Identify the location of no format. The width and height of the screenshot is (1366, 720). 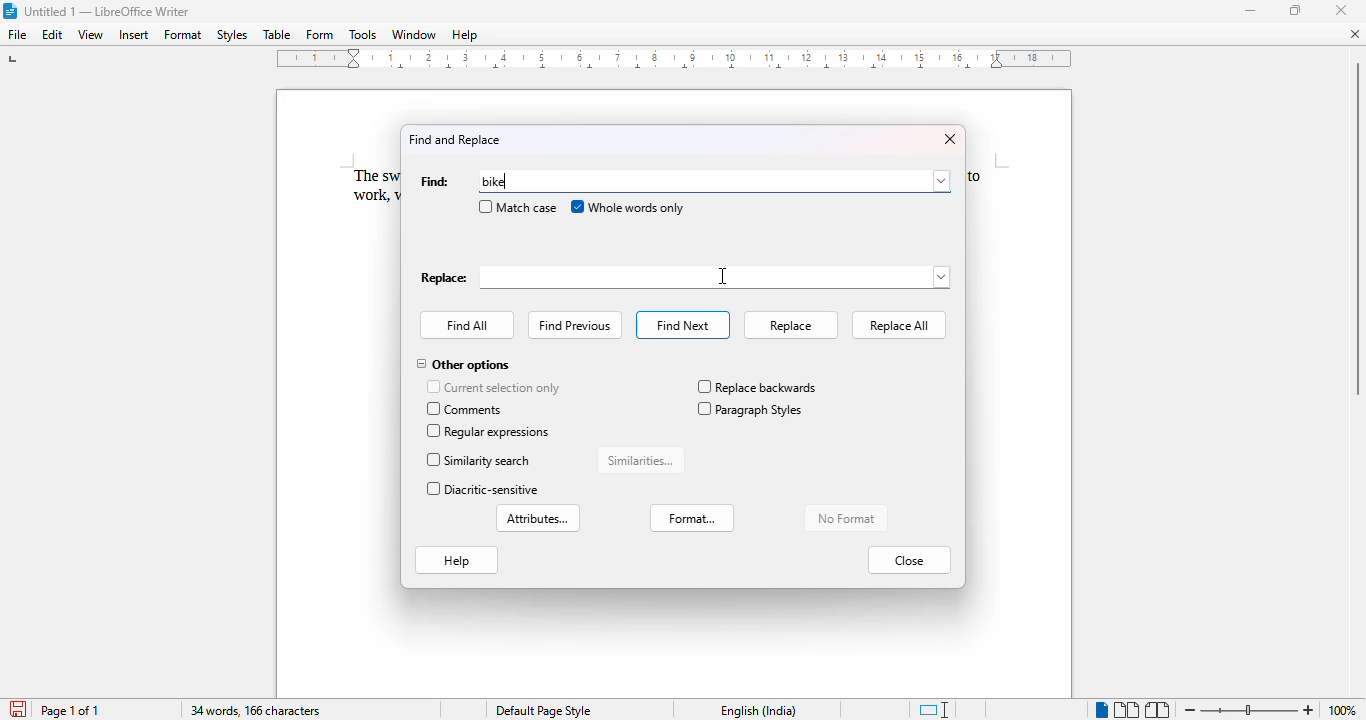
(844, 517).